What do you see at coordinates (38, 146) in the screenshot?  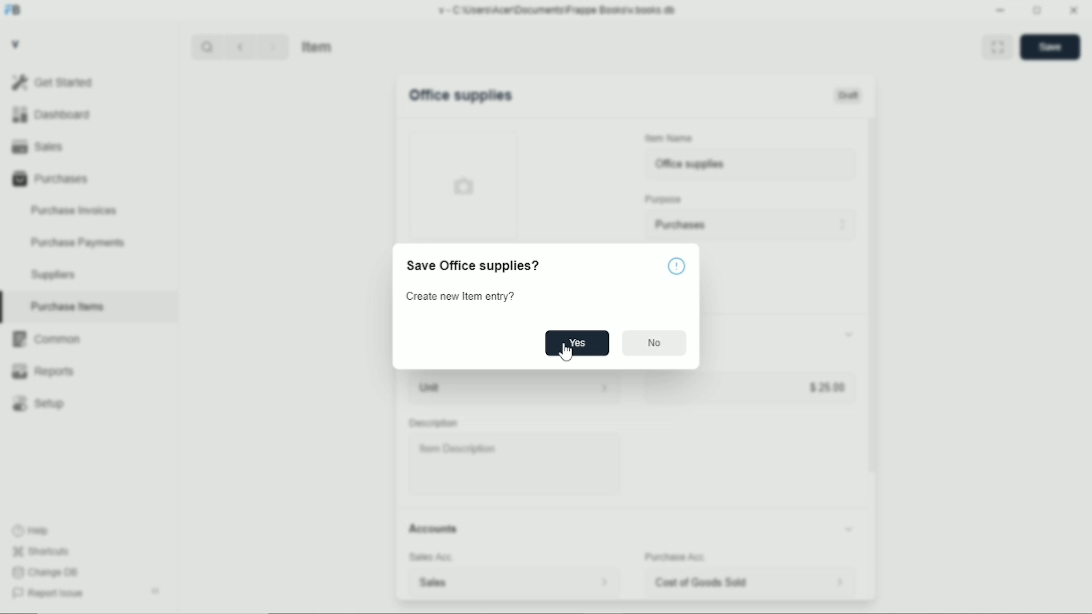 I see `sales` at bounding box center [38, 146].